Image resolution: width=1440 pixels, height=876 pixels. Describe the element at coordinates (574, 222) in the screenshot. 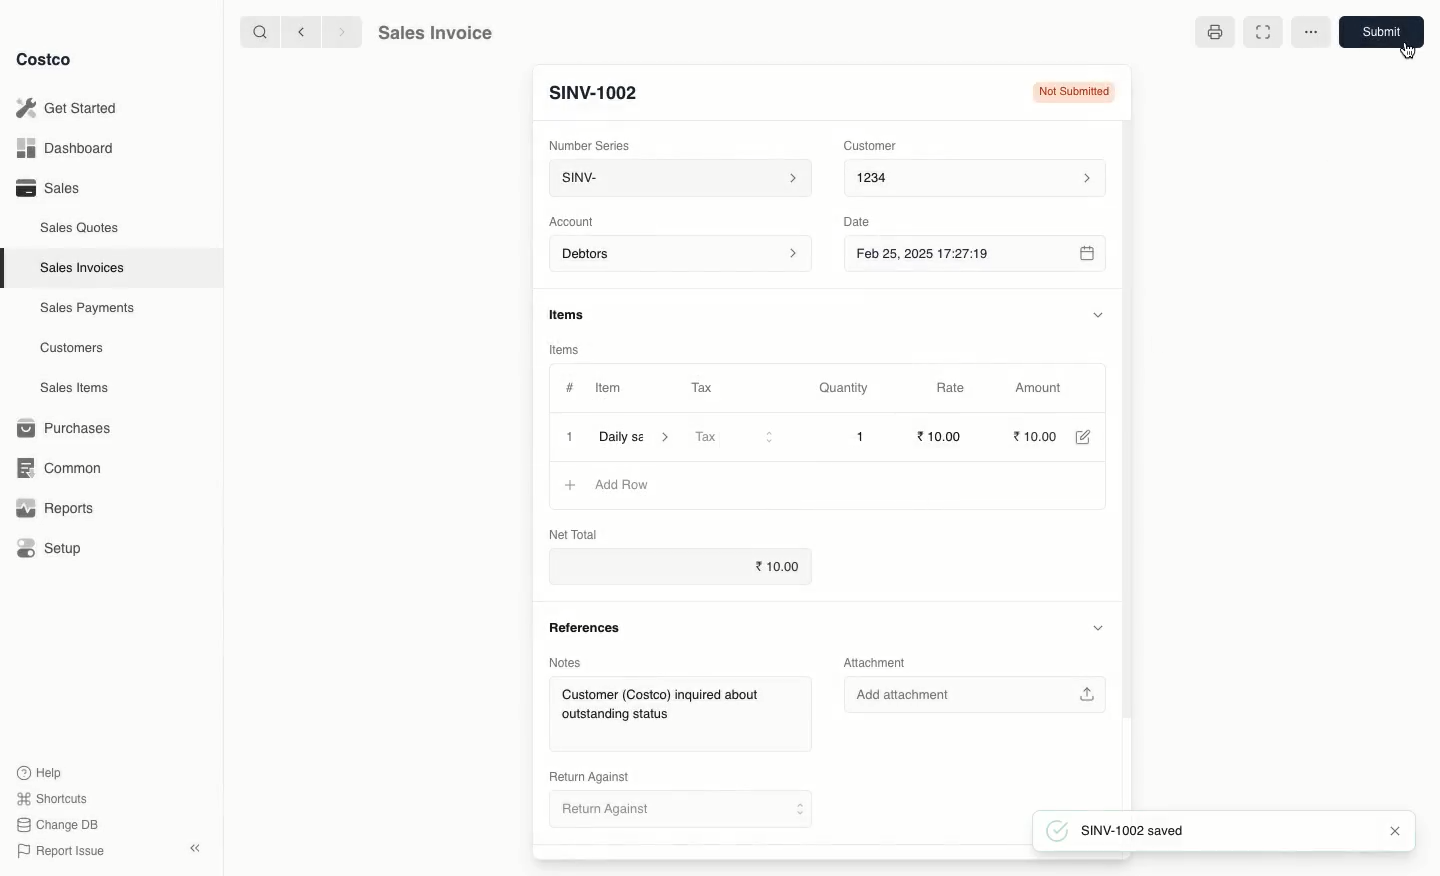

I see `‘Account` at that location.